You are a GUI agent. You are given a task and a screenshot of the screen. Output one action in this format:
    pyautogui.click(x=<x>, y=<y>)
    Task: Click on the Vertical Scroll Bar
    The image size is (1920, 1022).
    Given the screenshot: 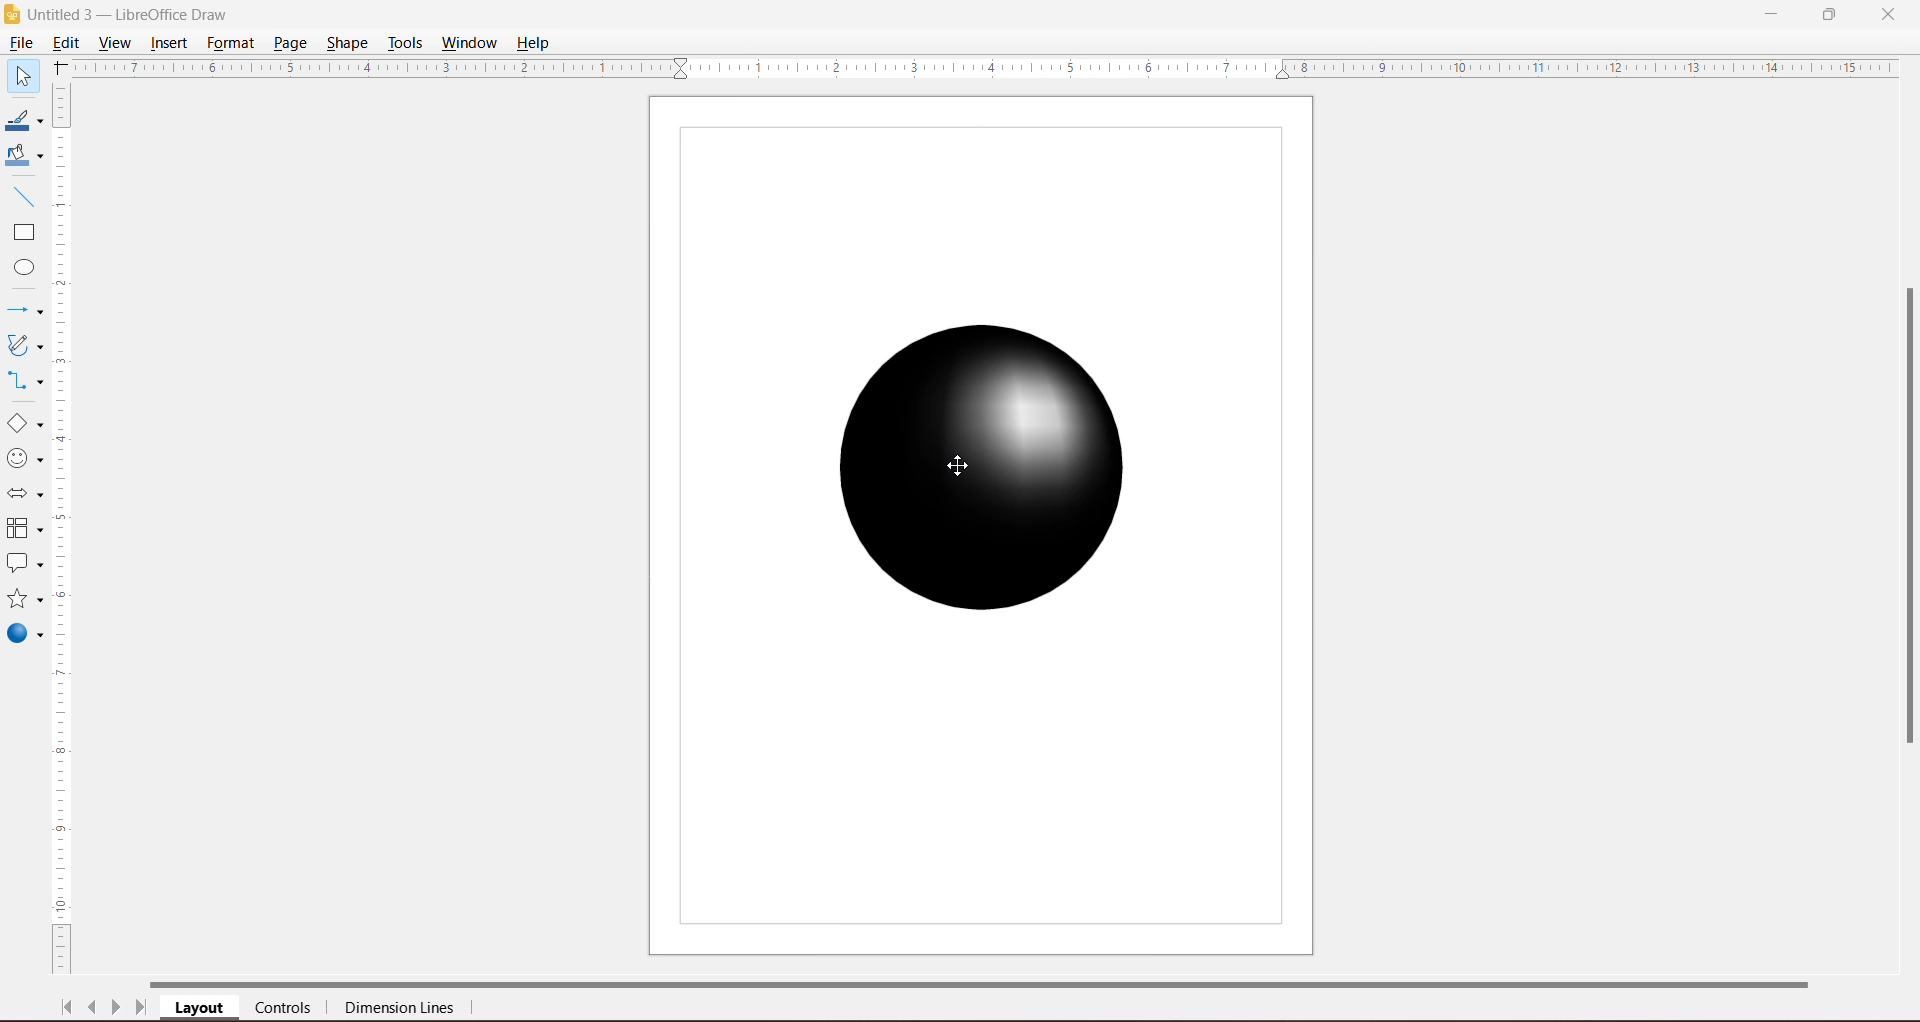 What is the action you would take?
    pyautogui.click(x=64, y=529)
    